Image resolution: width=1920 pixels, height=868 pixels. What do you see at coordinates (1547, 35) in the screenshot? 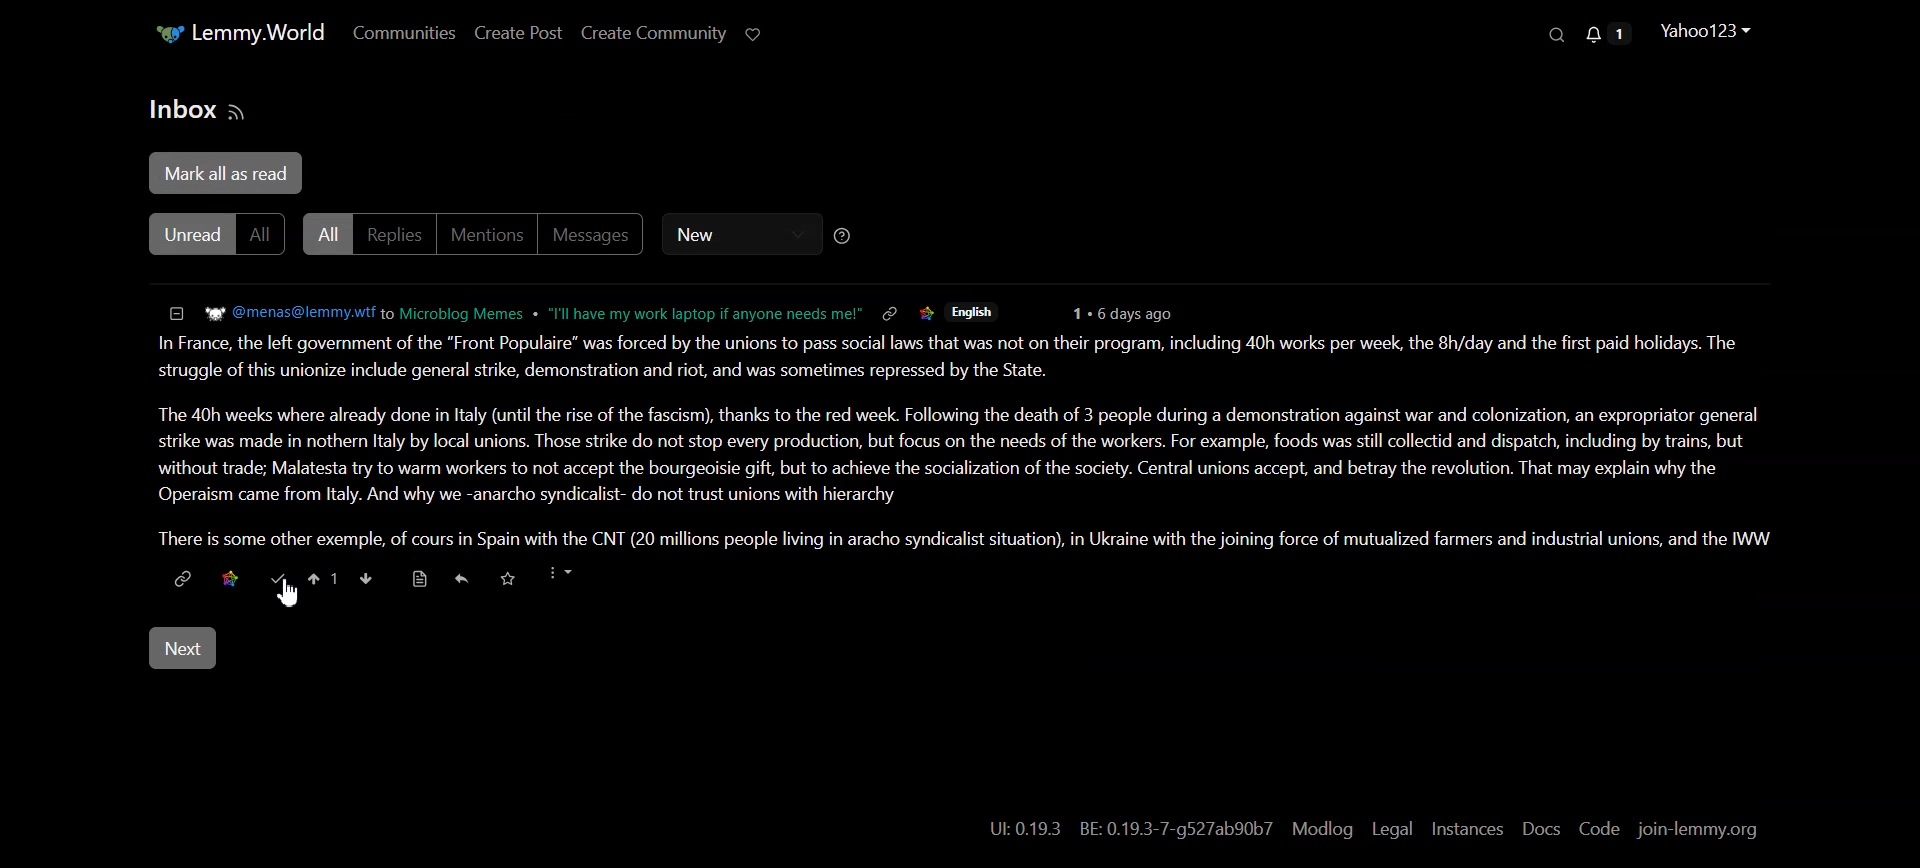
I see `Search` at bounding box center [1547, 35].